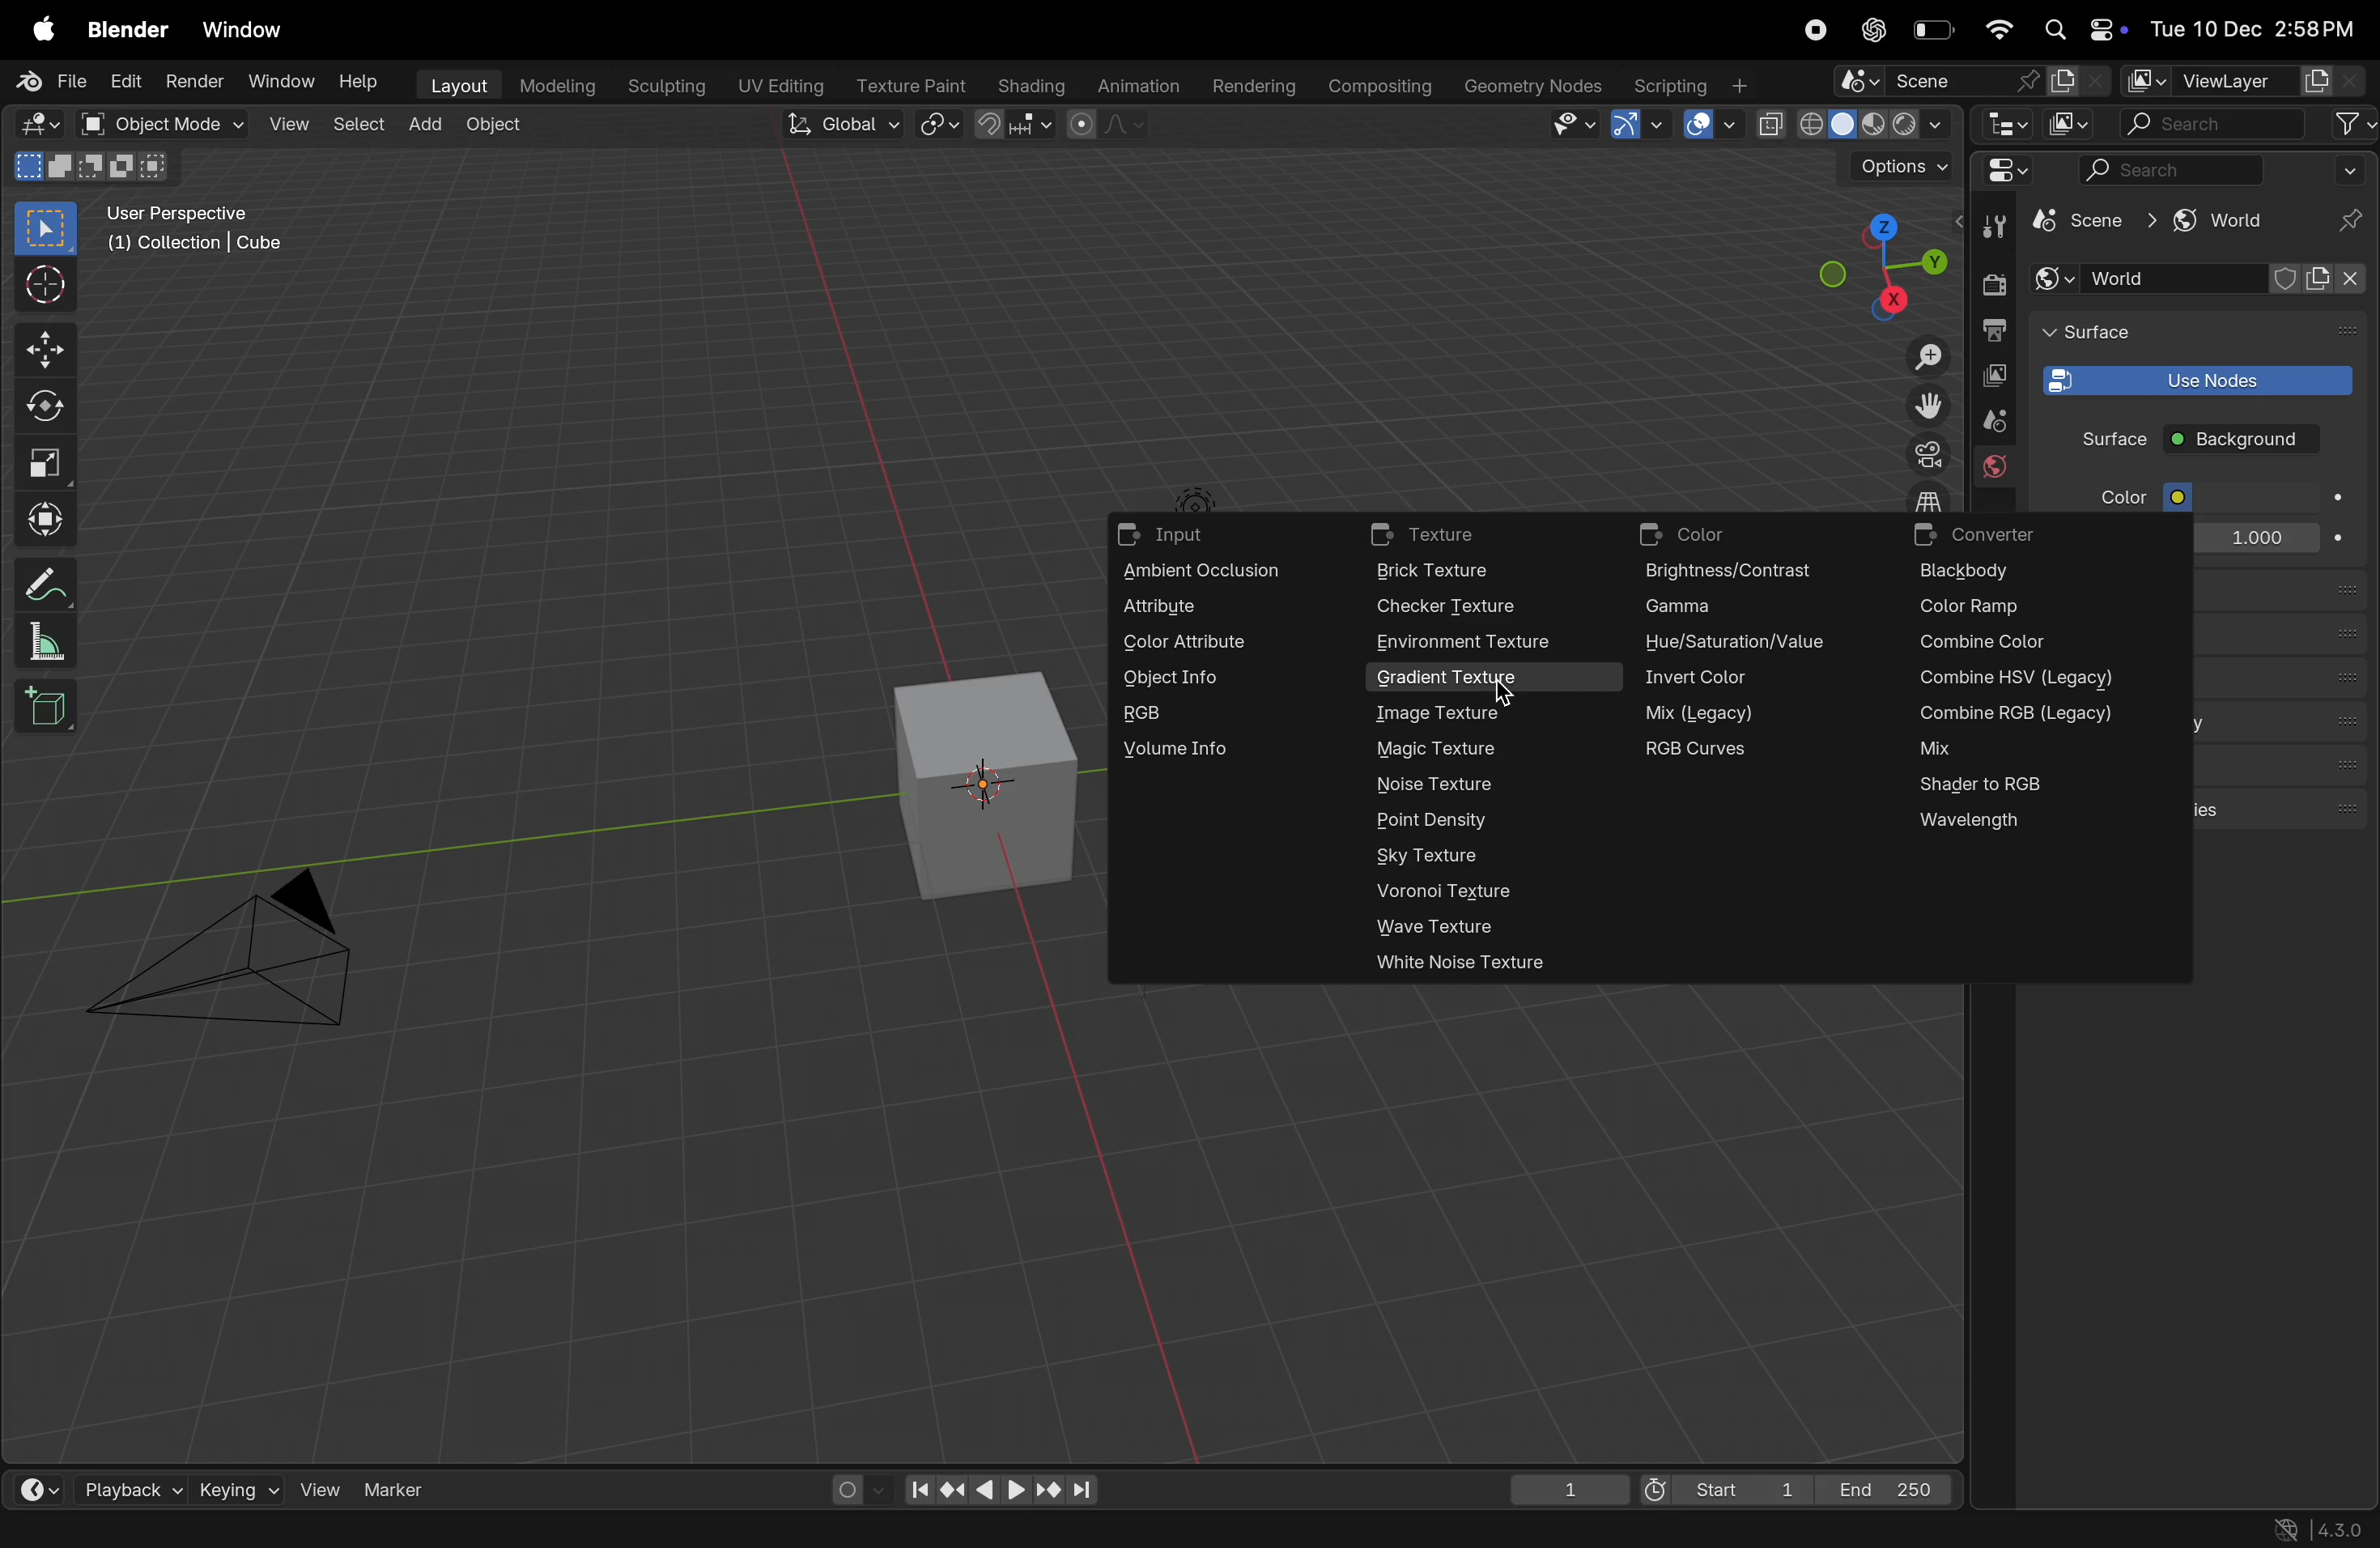 This screenshot has width=2380, height=1548. I want to click on render, so click(1992, 285).